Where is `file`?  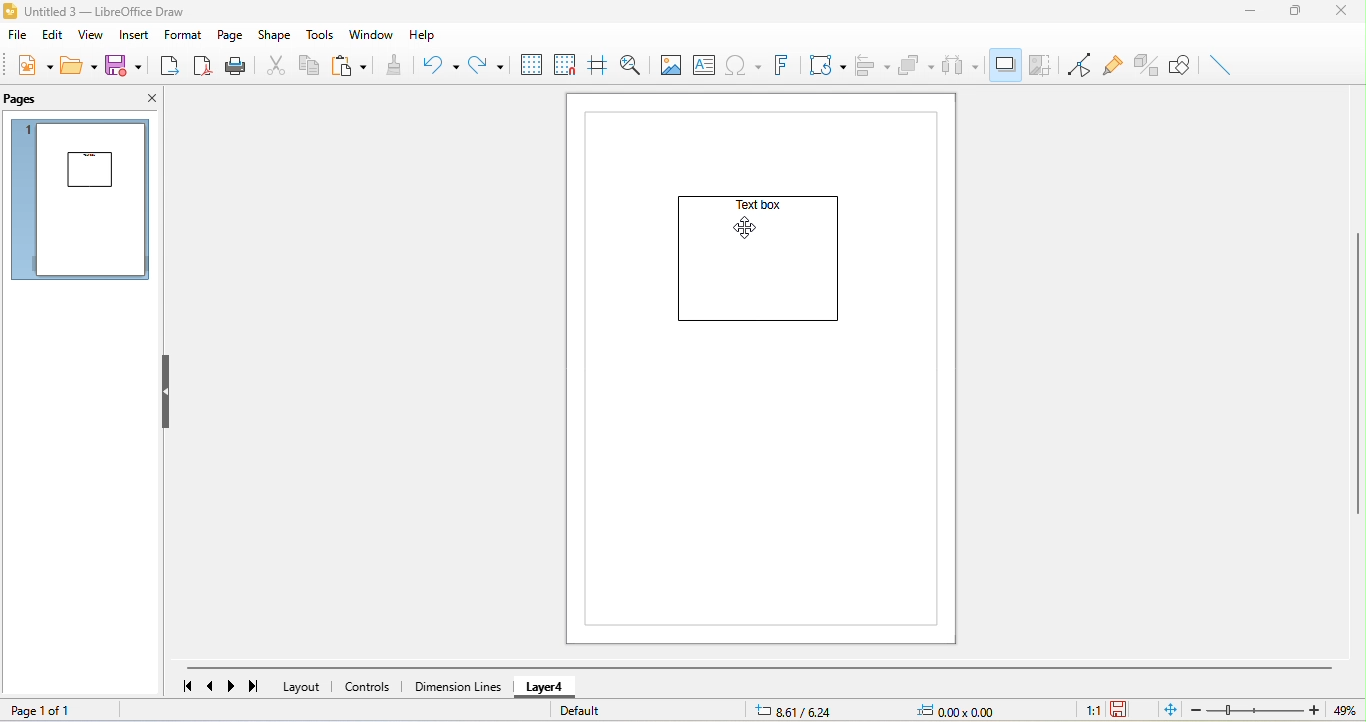 file is located at coordinates (16, 34).